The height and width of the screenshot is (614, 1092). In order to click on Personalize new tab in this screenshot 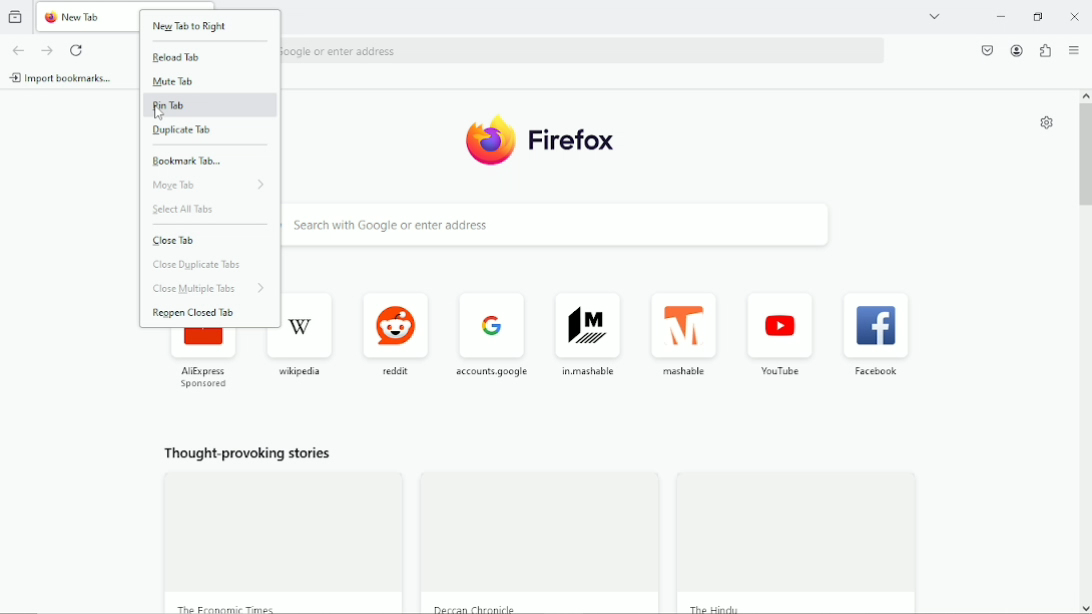, I will do `click(1045, 122)`.